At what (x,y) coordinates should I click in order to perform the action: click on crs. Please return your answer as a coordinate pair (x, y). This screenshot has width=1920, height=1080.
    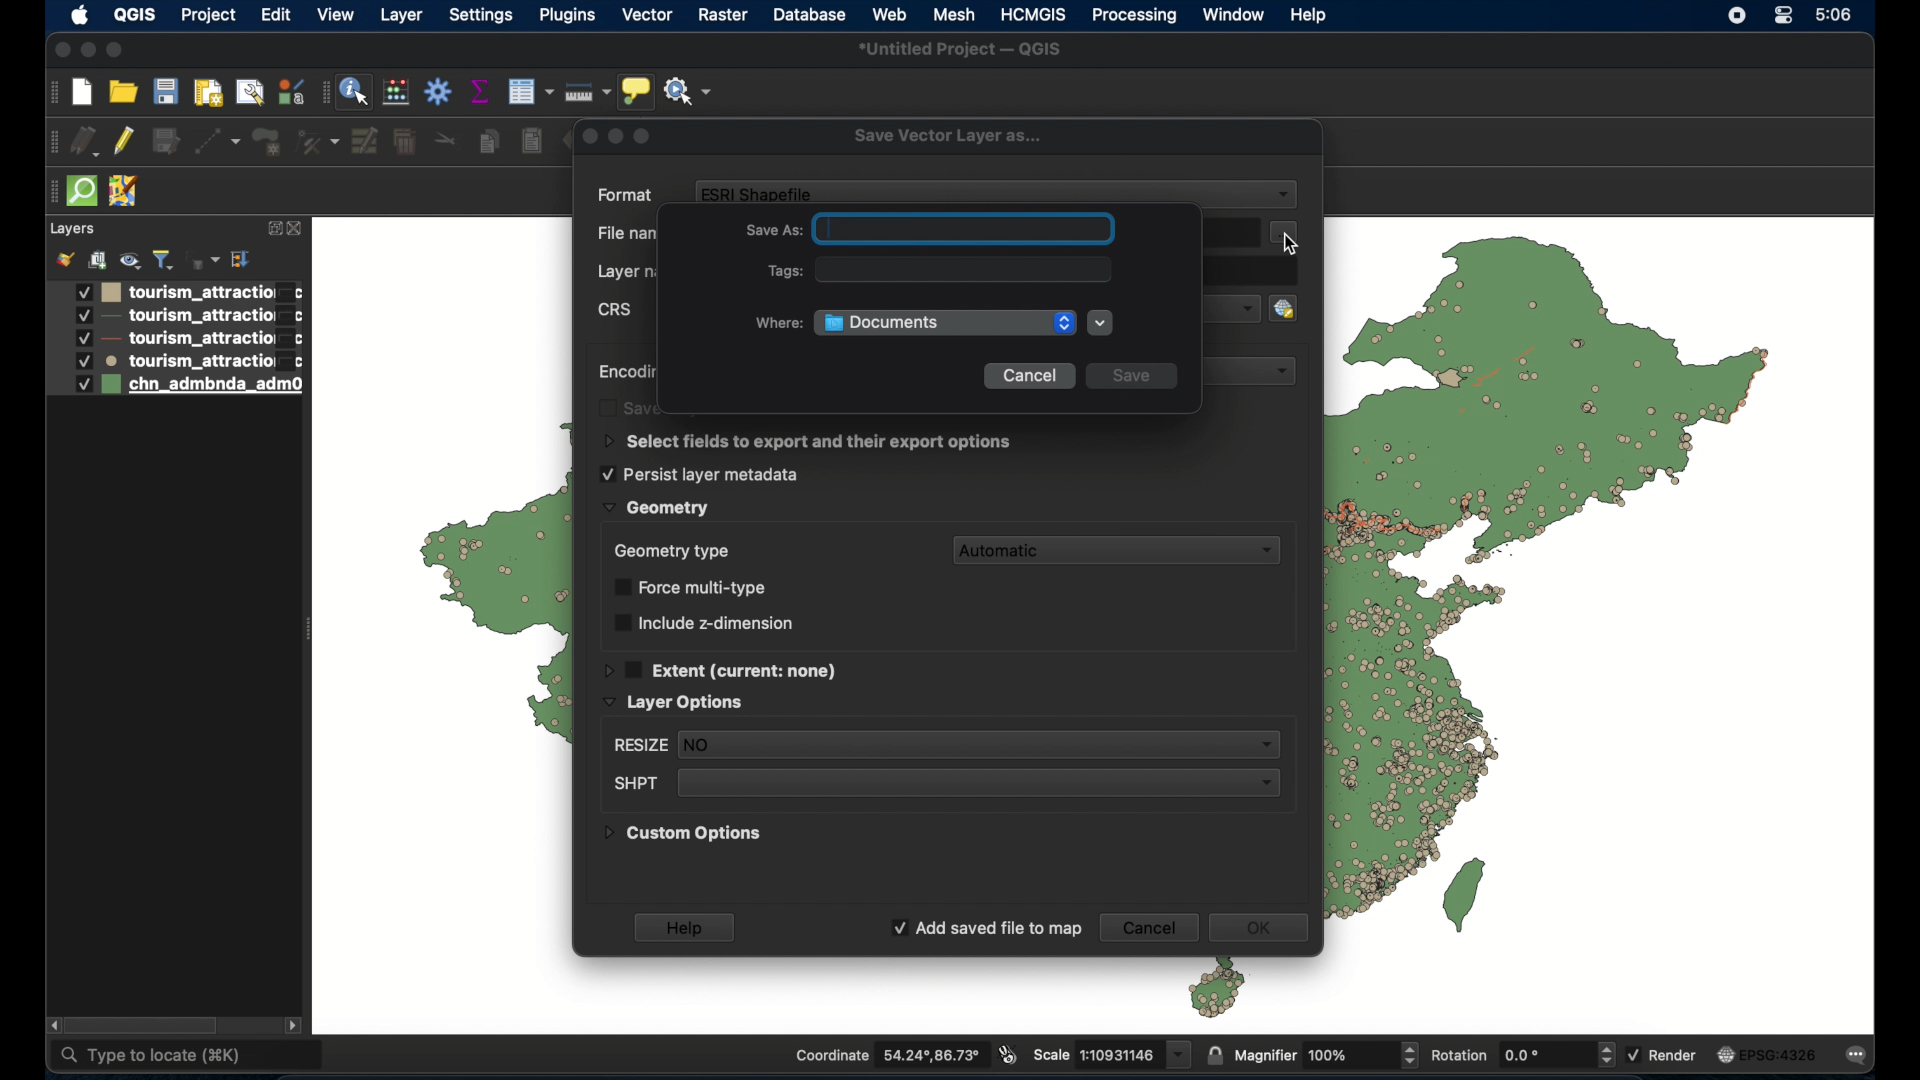
    Looking at the image, I should click on (617, 312).